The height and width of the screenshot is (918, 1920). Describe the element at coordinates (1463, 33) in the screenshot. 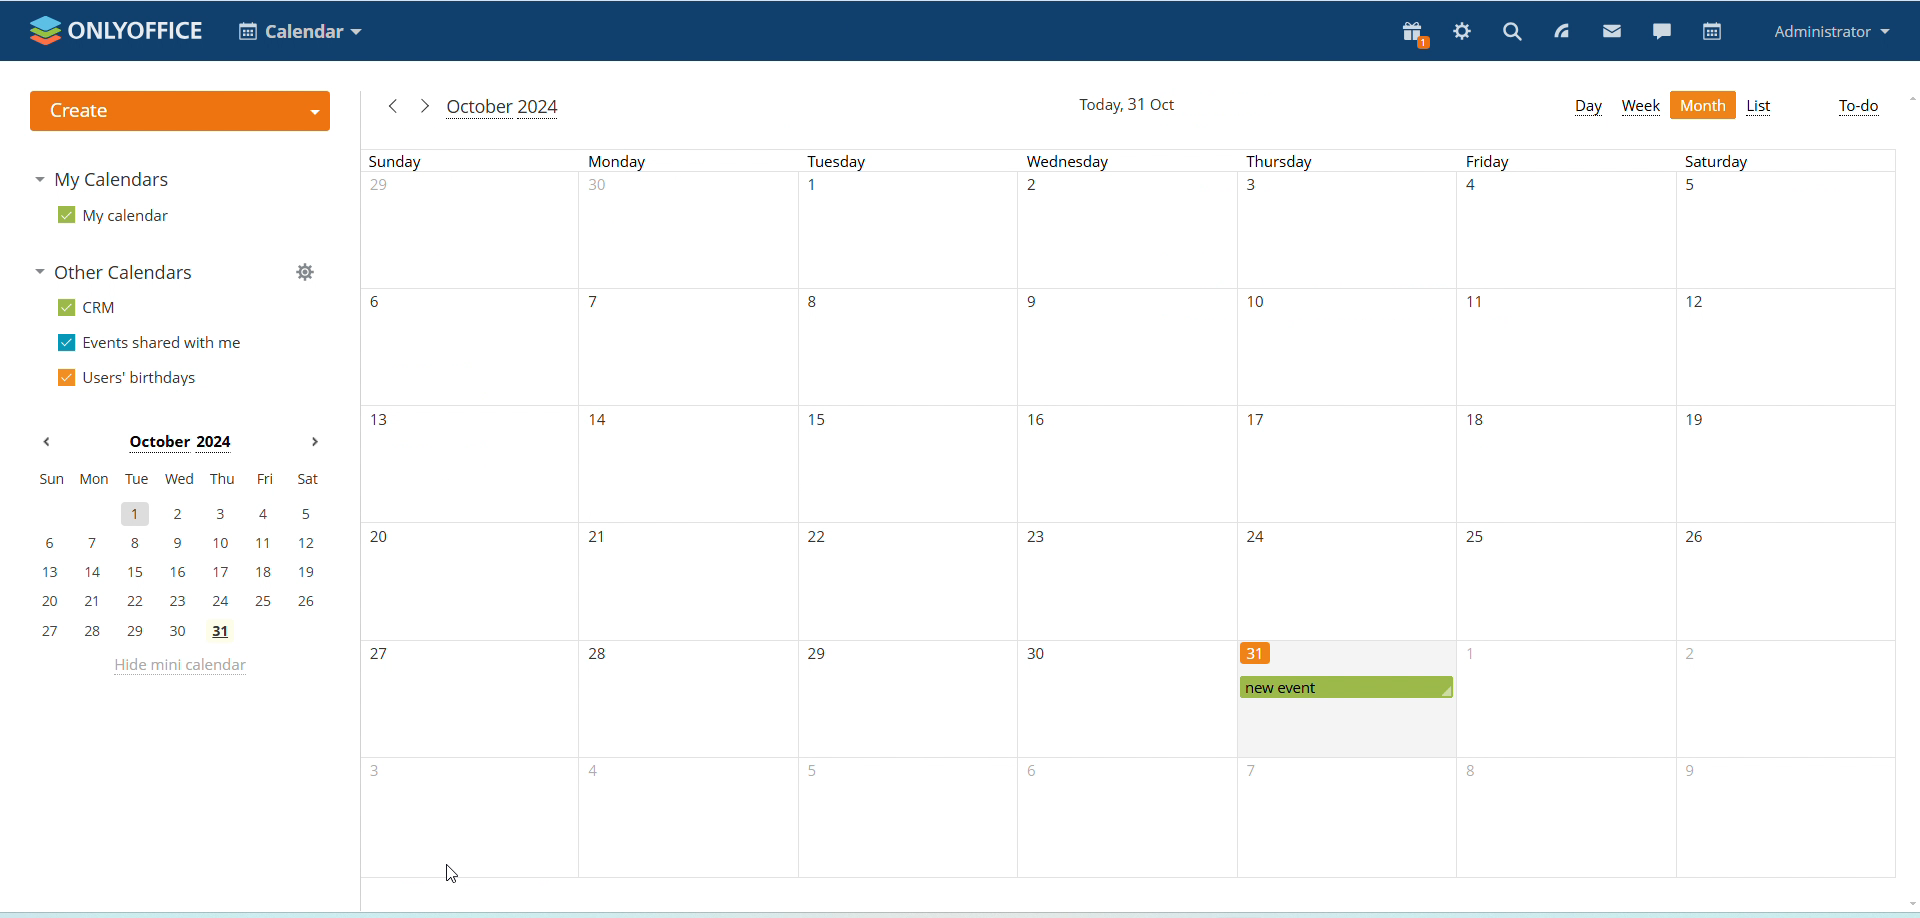

I see `settings` at that location.